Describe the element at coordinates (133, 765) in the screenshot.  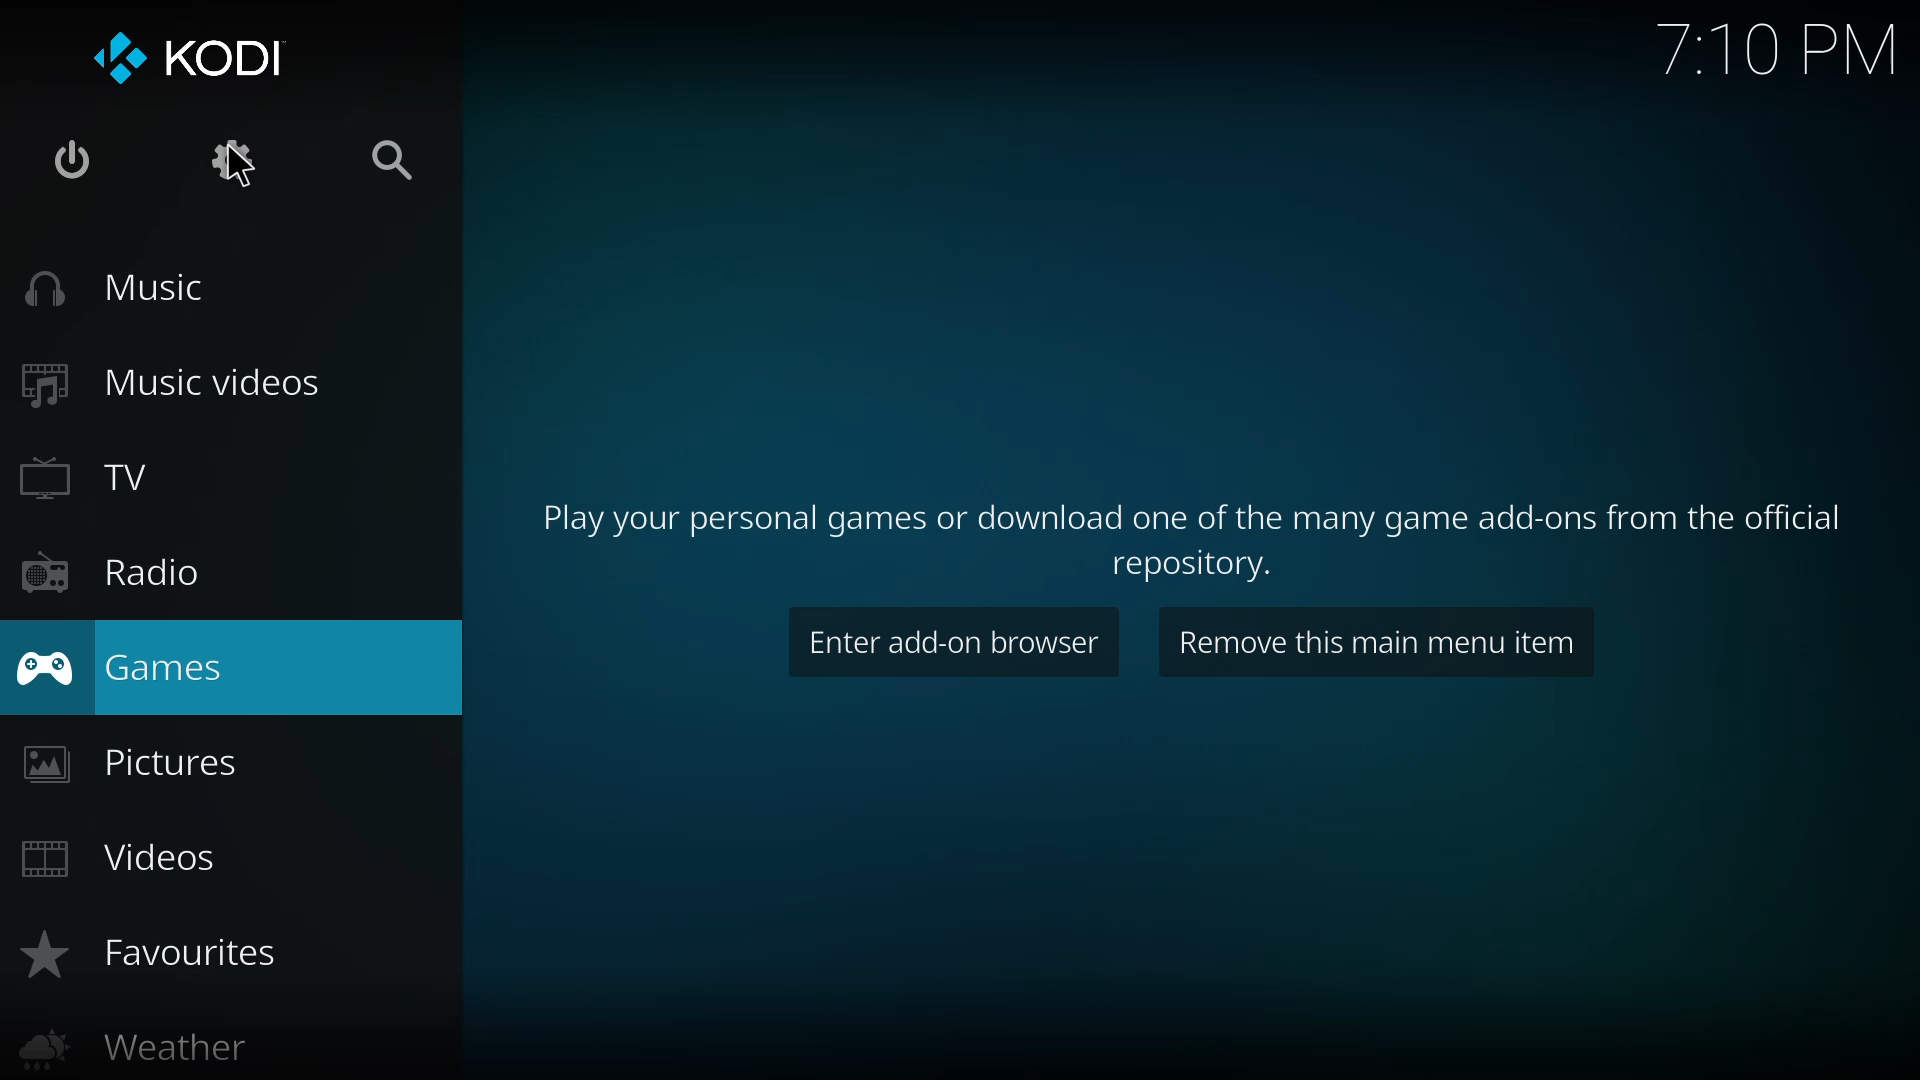
I see `pictures` at that location.